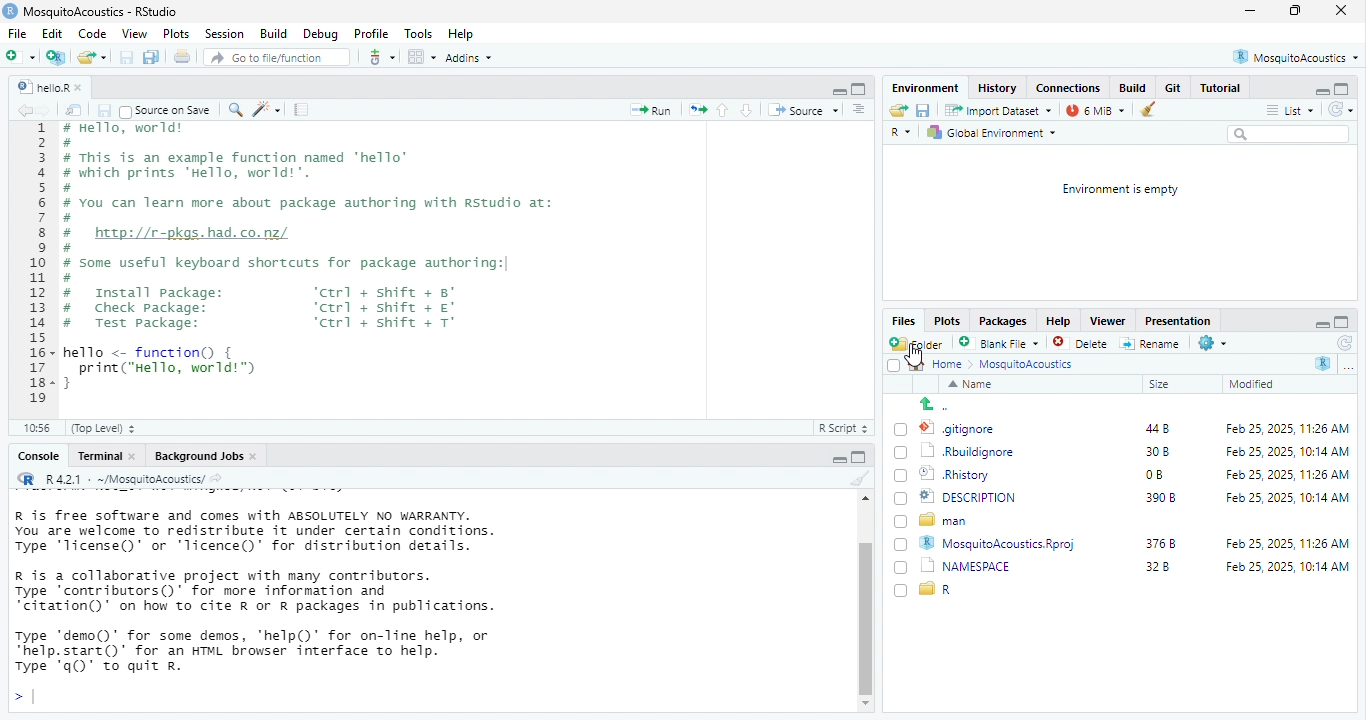  Describe the element at coordinates (1172, 88) in the screenshot. I see `Git` at that location.